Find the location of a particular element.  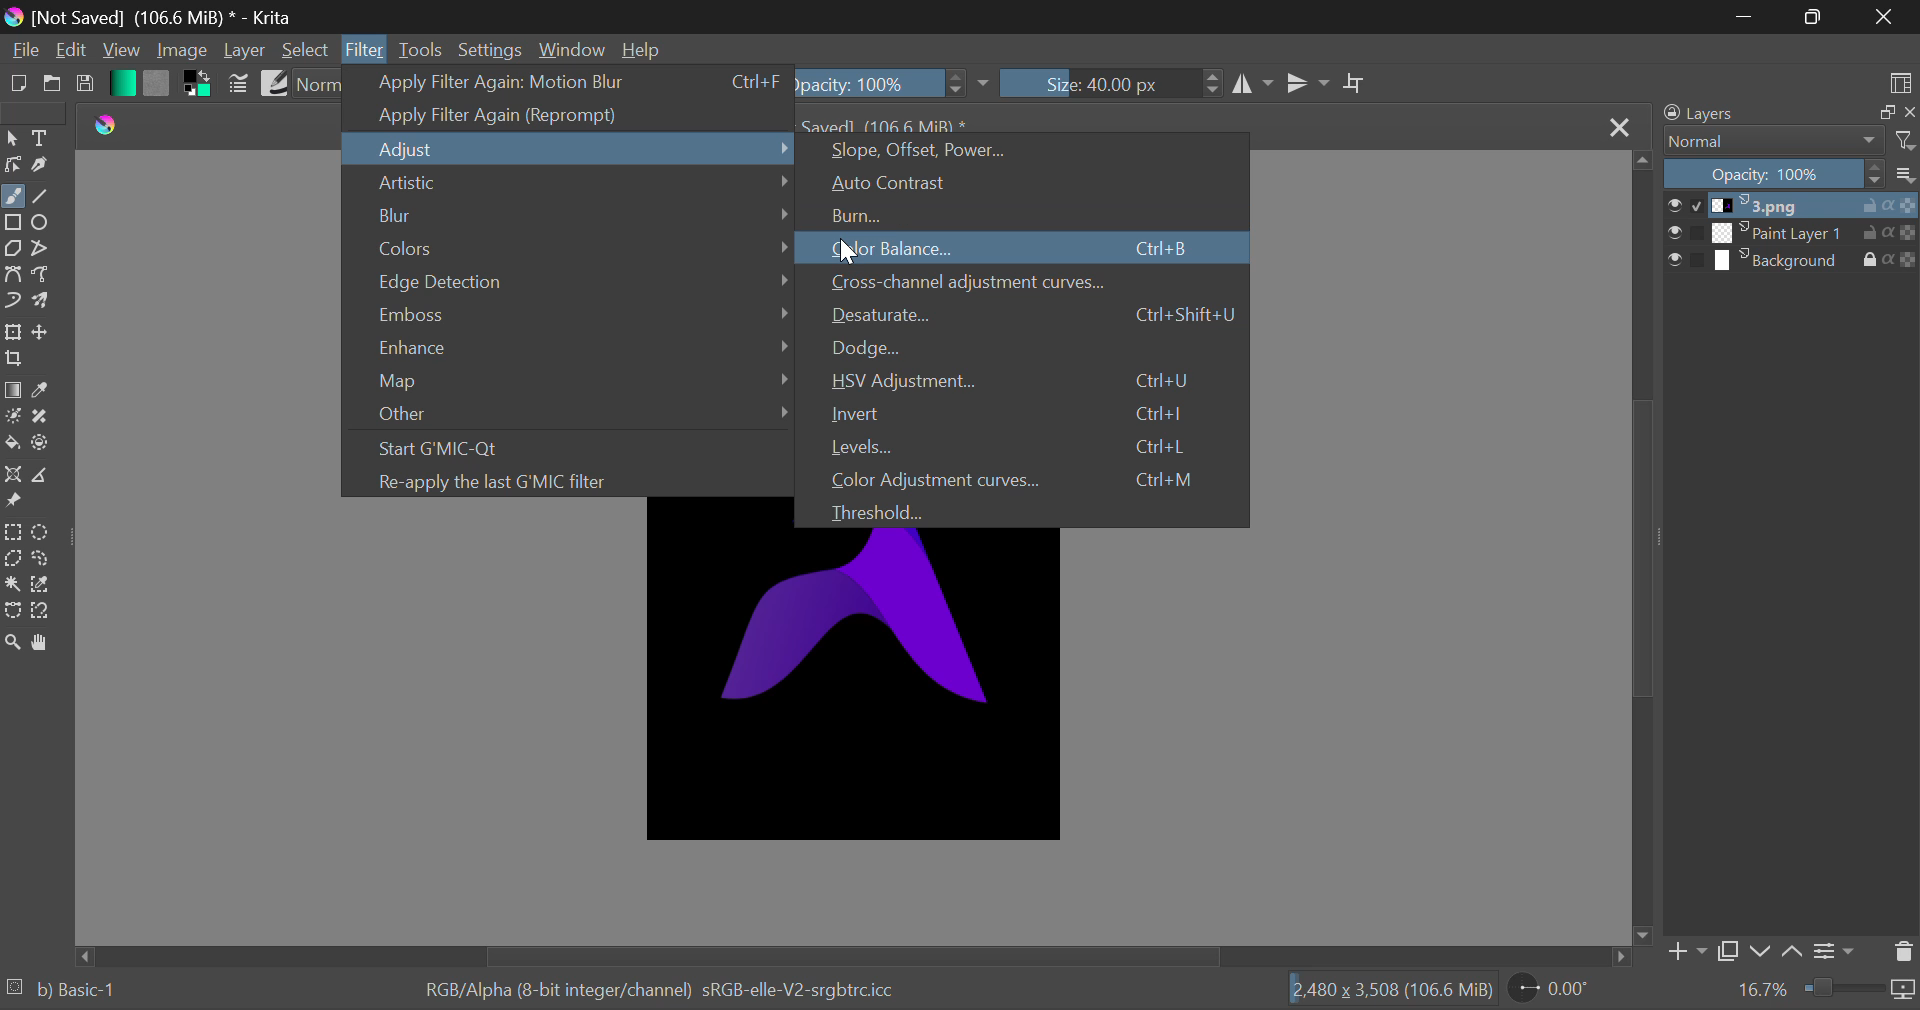

Rectangle Selection is located at coordinates (12, 532).